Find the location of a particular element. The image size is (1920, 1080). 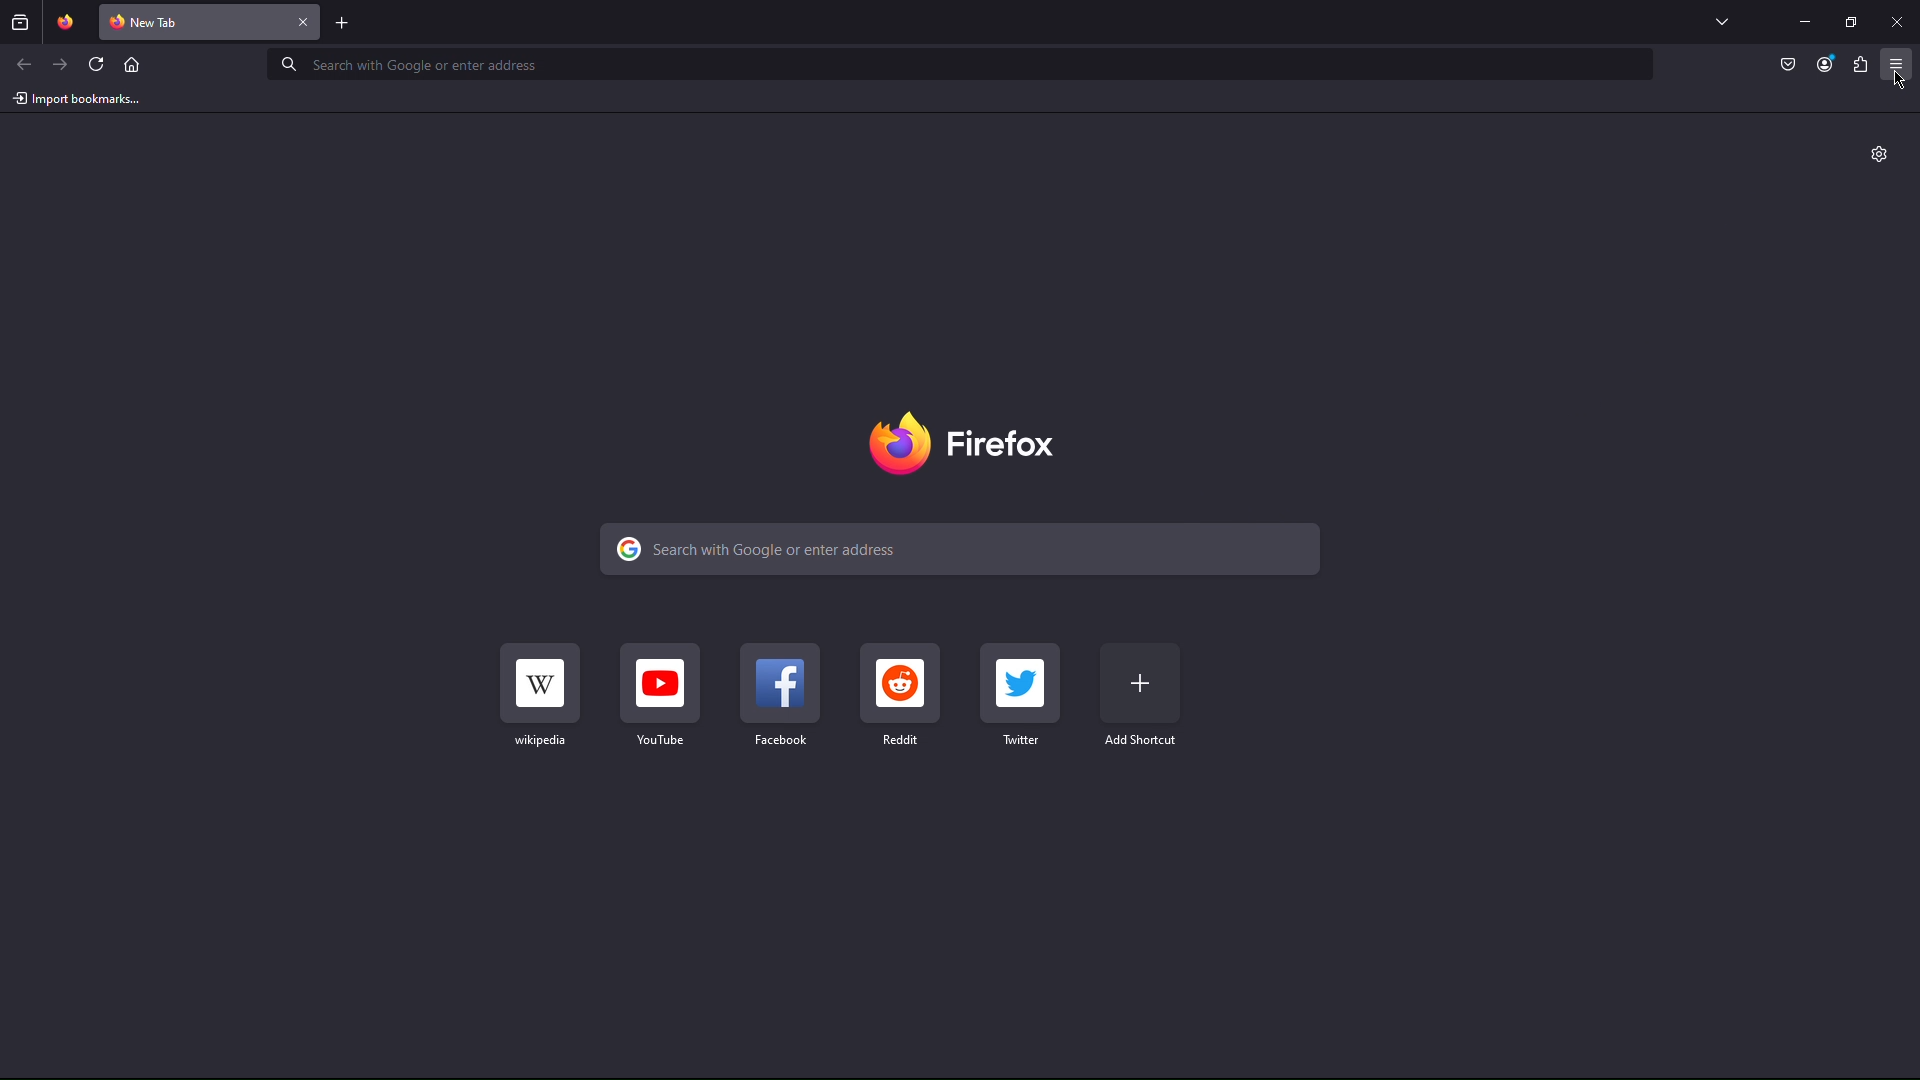

YouTube is located at coordinates (660, 694).